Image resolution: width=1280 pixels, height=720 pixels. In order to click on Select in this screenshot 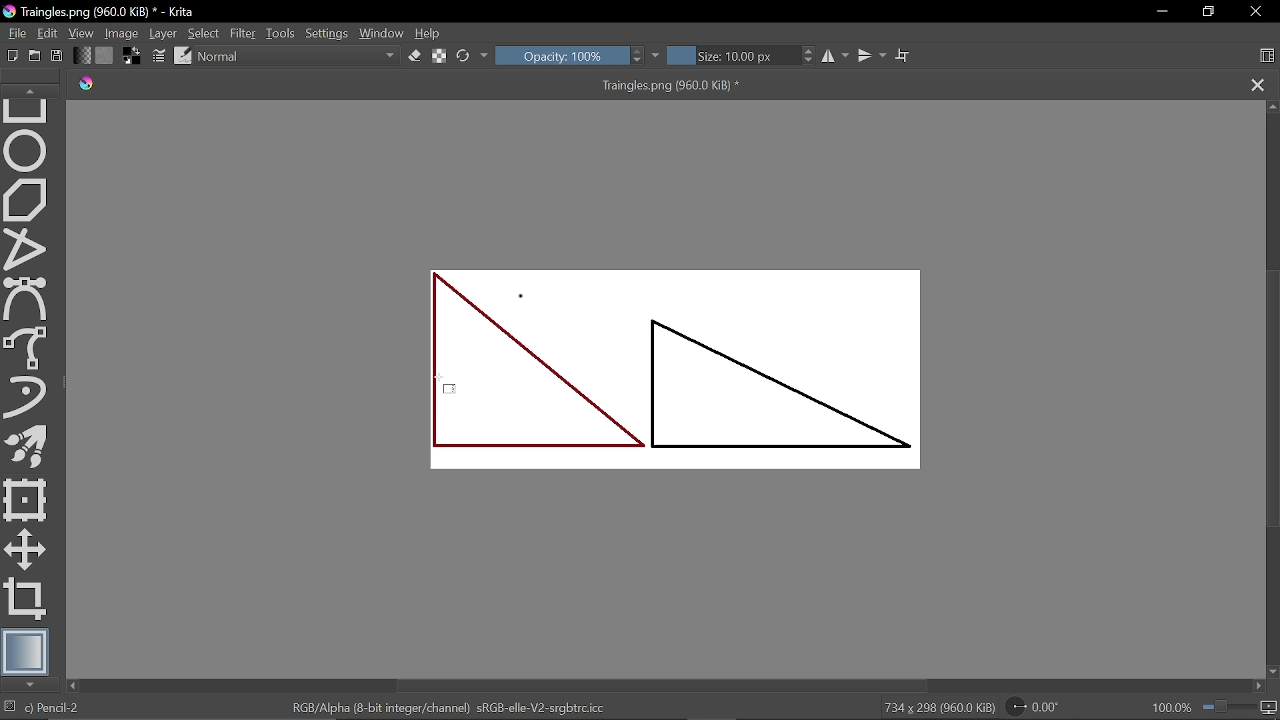, I will do `click(204, 33)`.